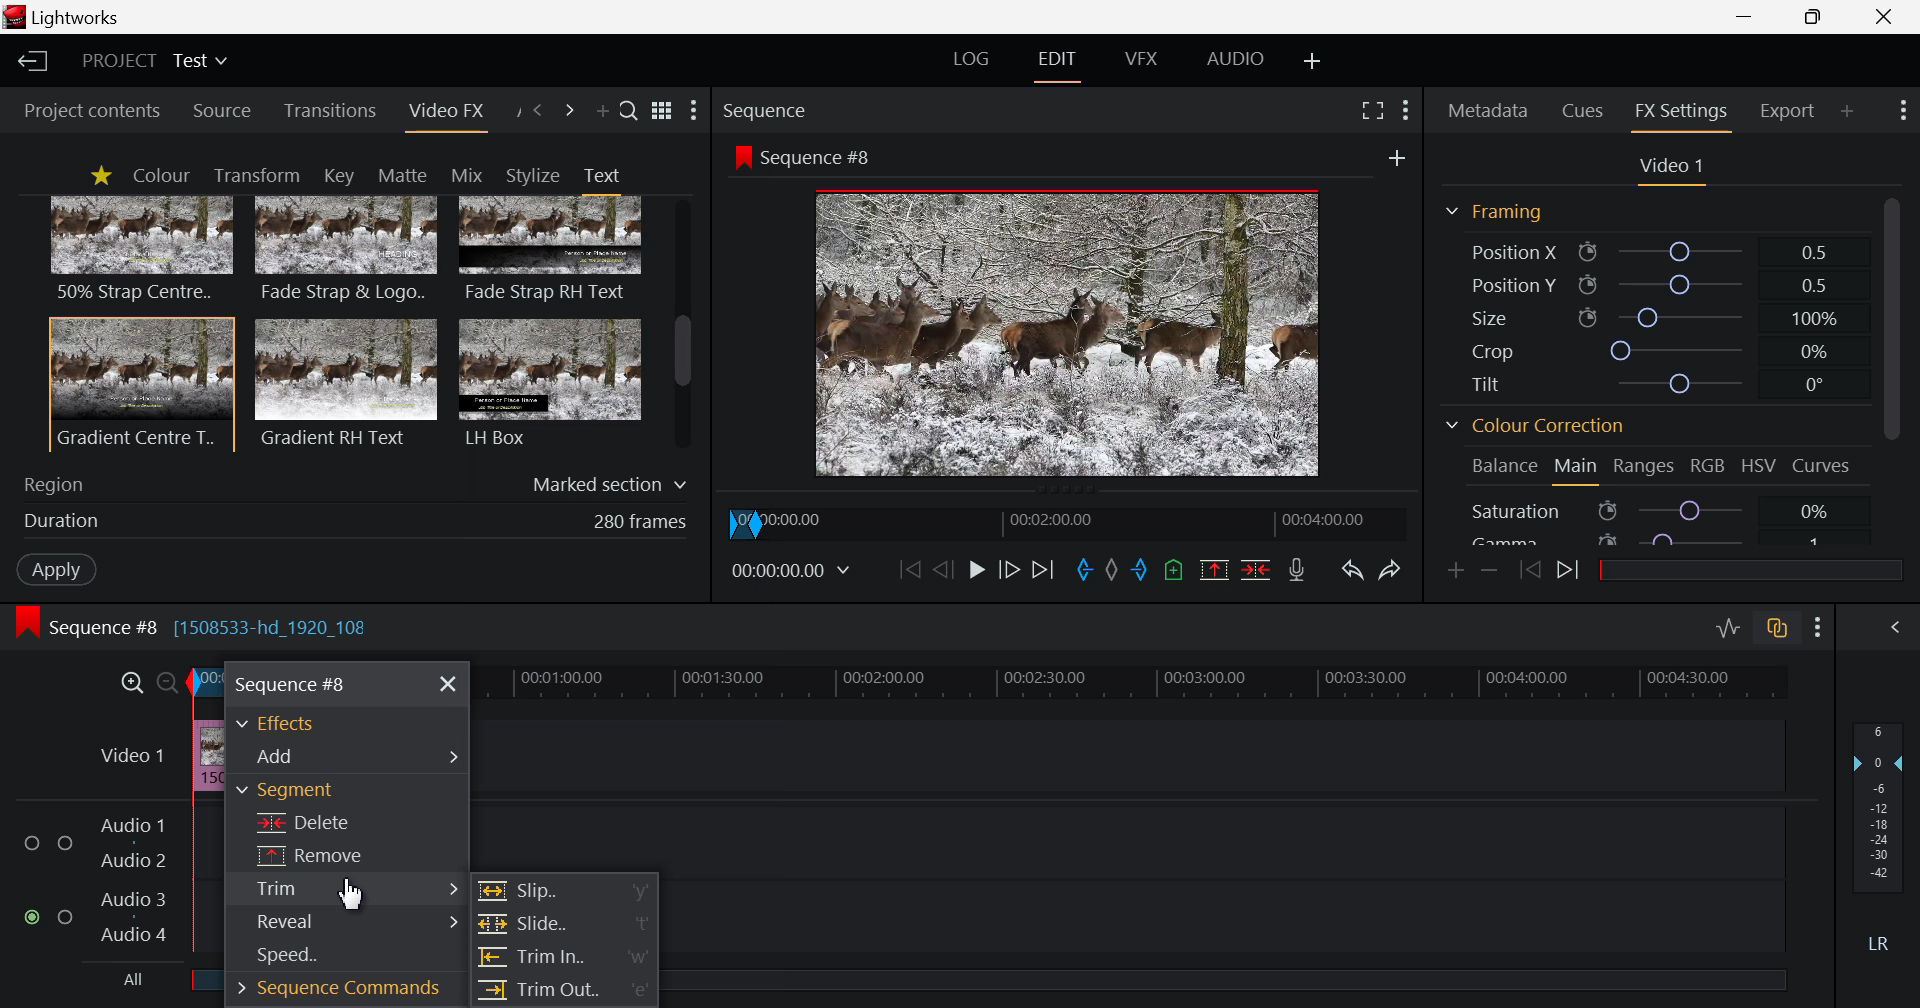 Image resolution: width=1920 pixels, height=1008 pixels. Describe the element at coordinates (601, 175) in the screenshot. I see `Text` at that location.